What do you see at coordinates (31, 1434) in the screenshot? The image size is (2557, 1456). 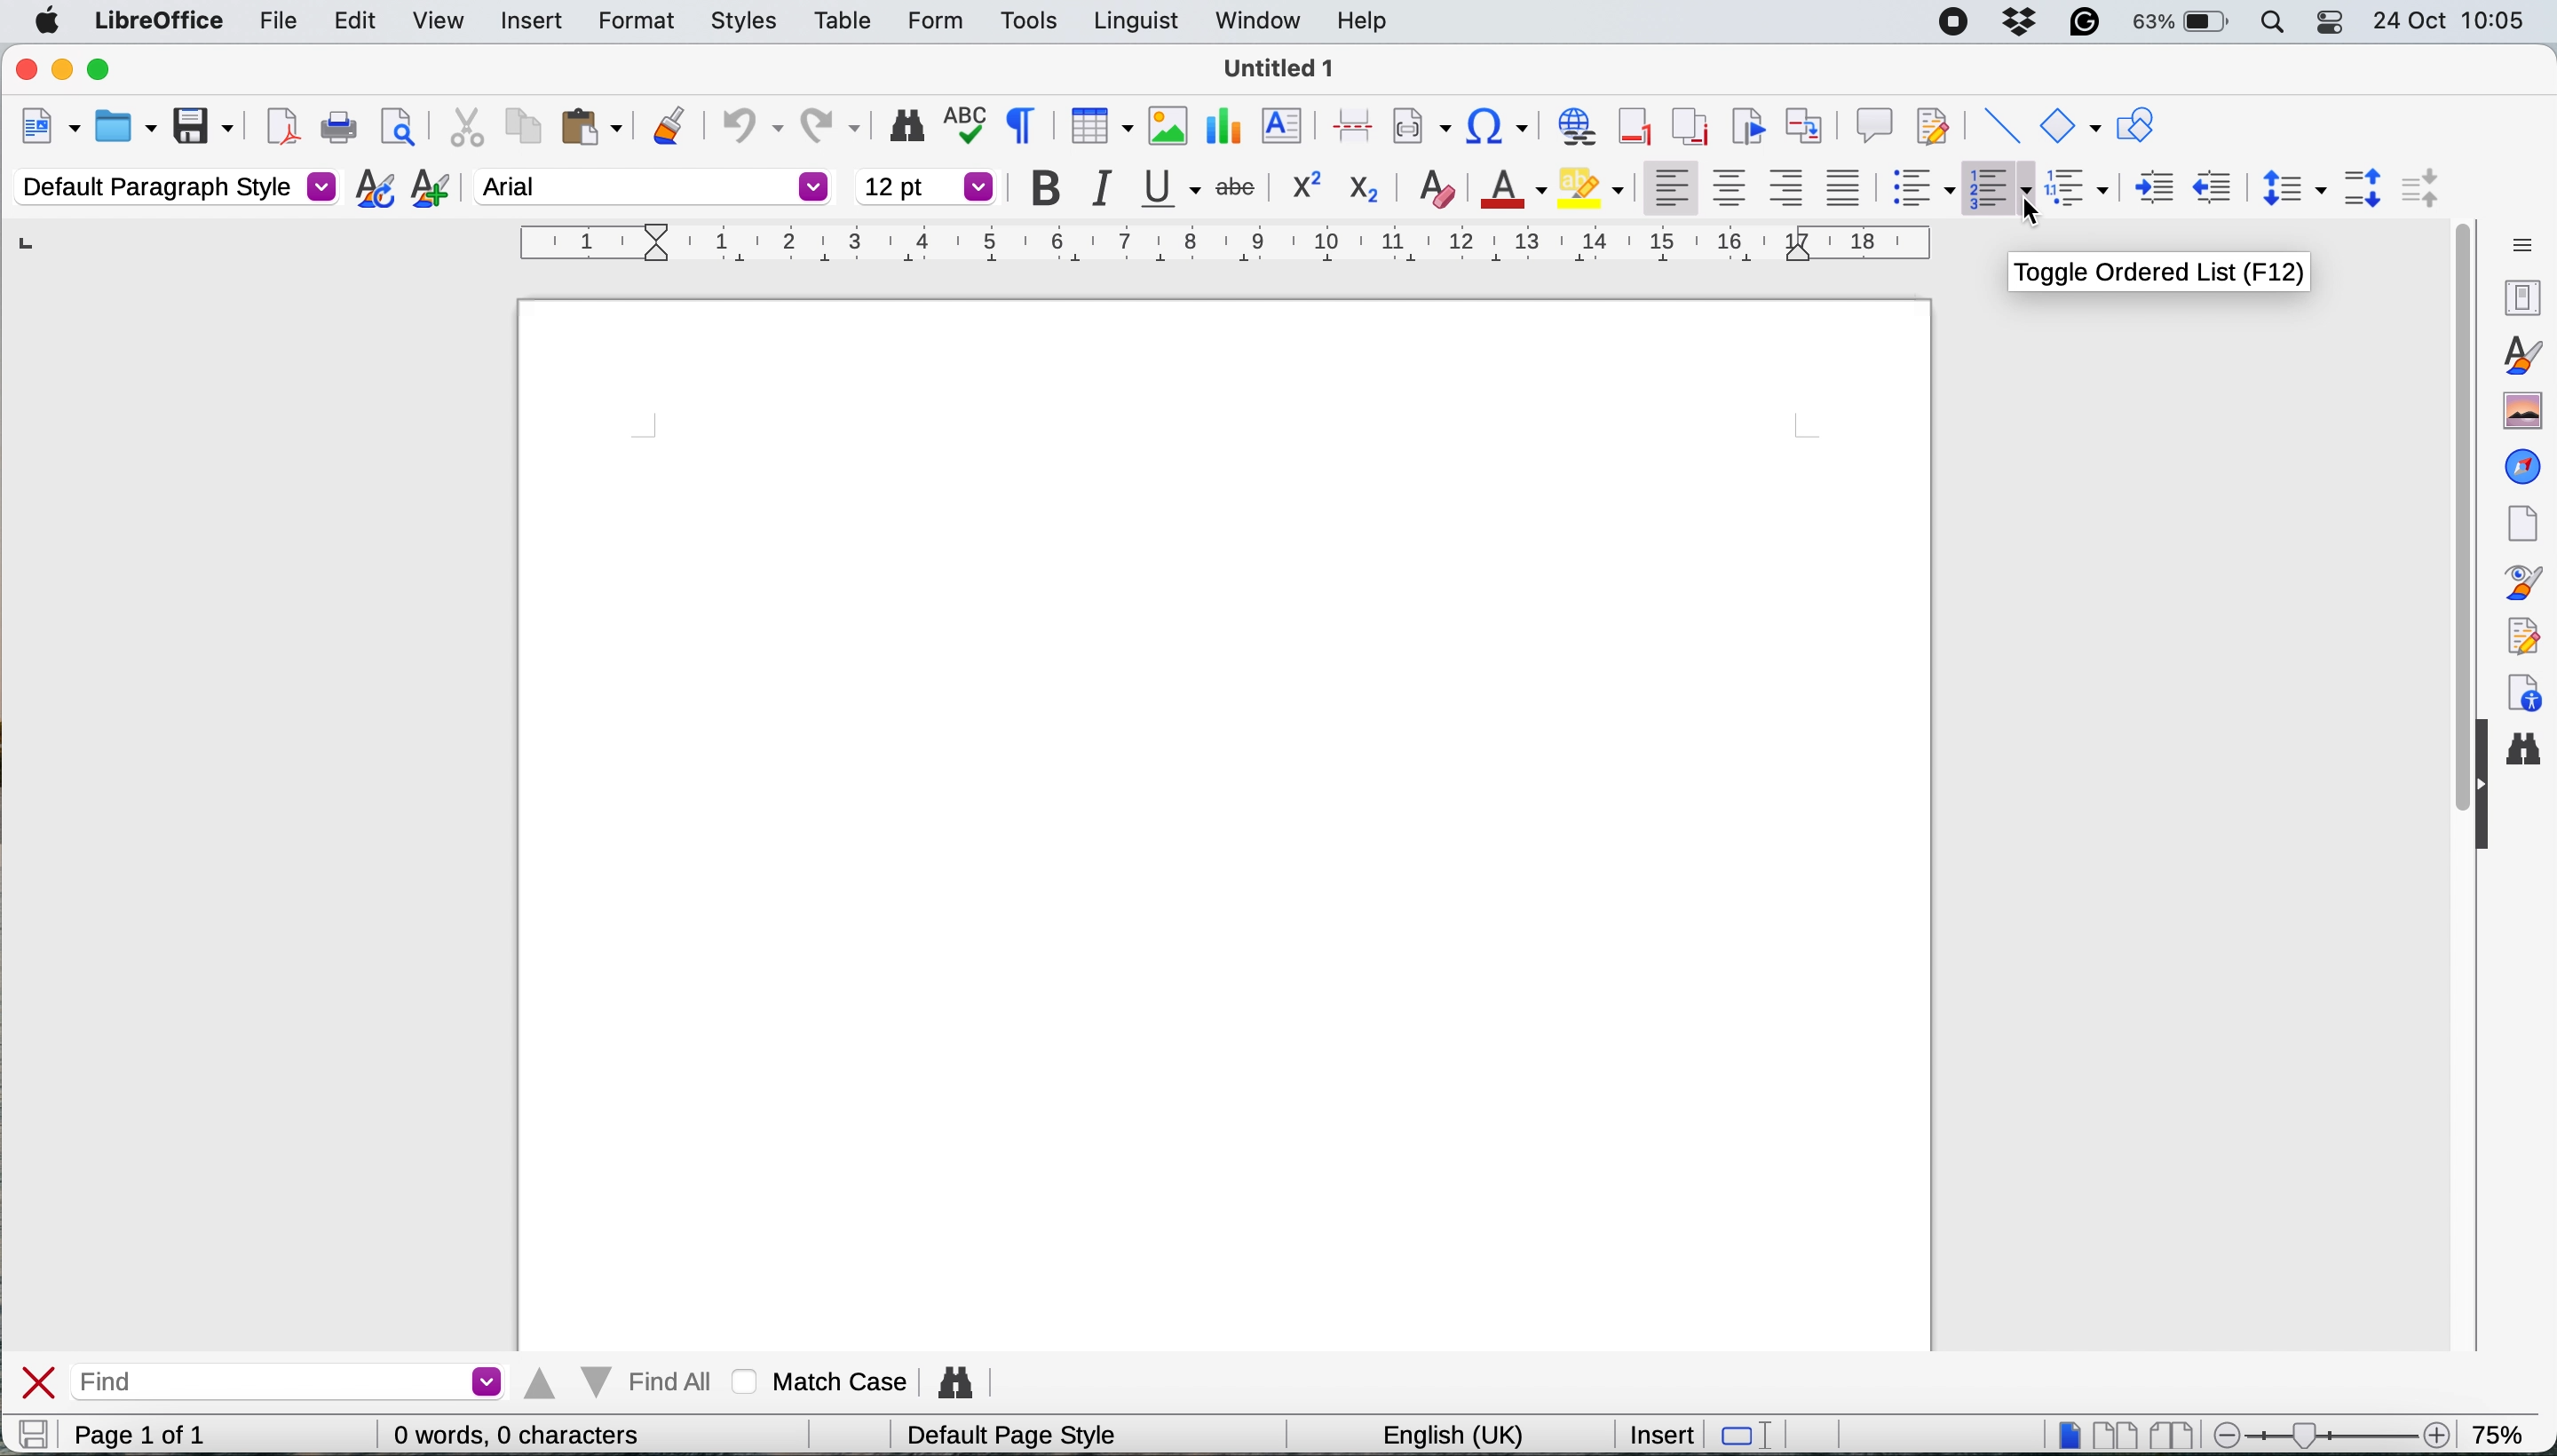 I see `save` at bounding box center [31, 1434].